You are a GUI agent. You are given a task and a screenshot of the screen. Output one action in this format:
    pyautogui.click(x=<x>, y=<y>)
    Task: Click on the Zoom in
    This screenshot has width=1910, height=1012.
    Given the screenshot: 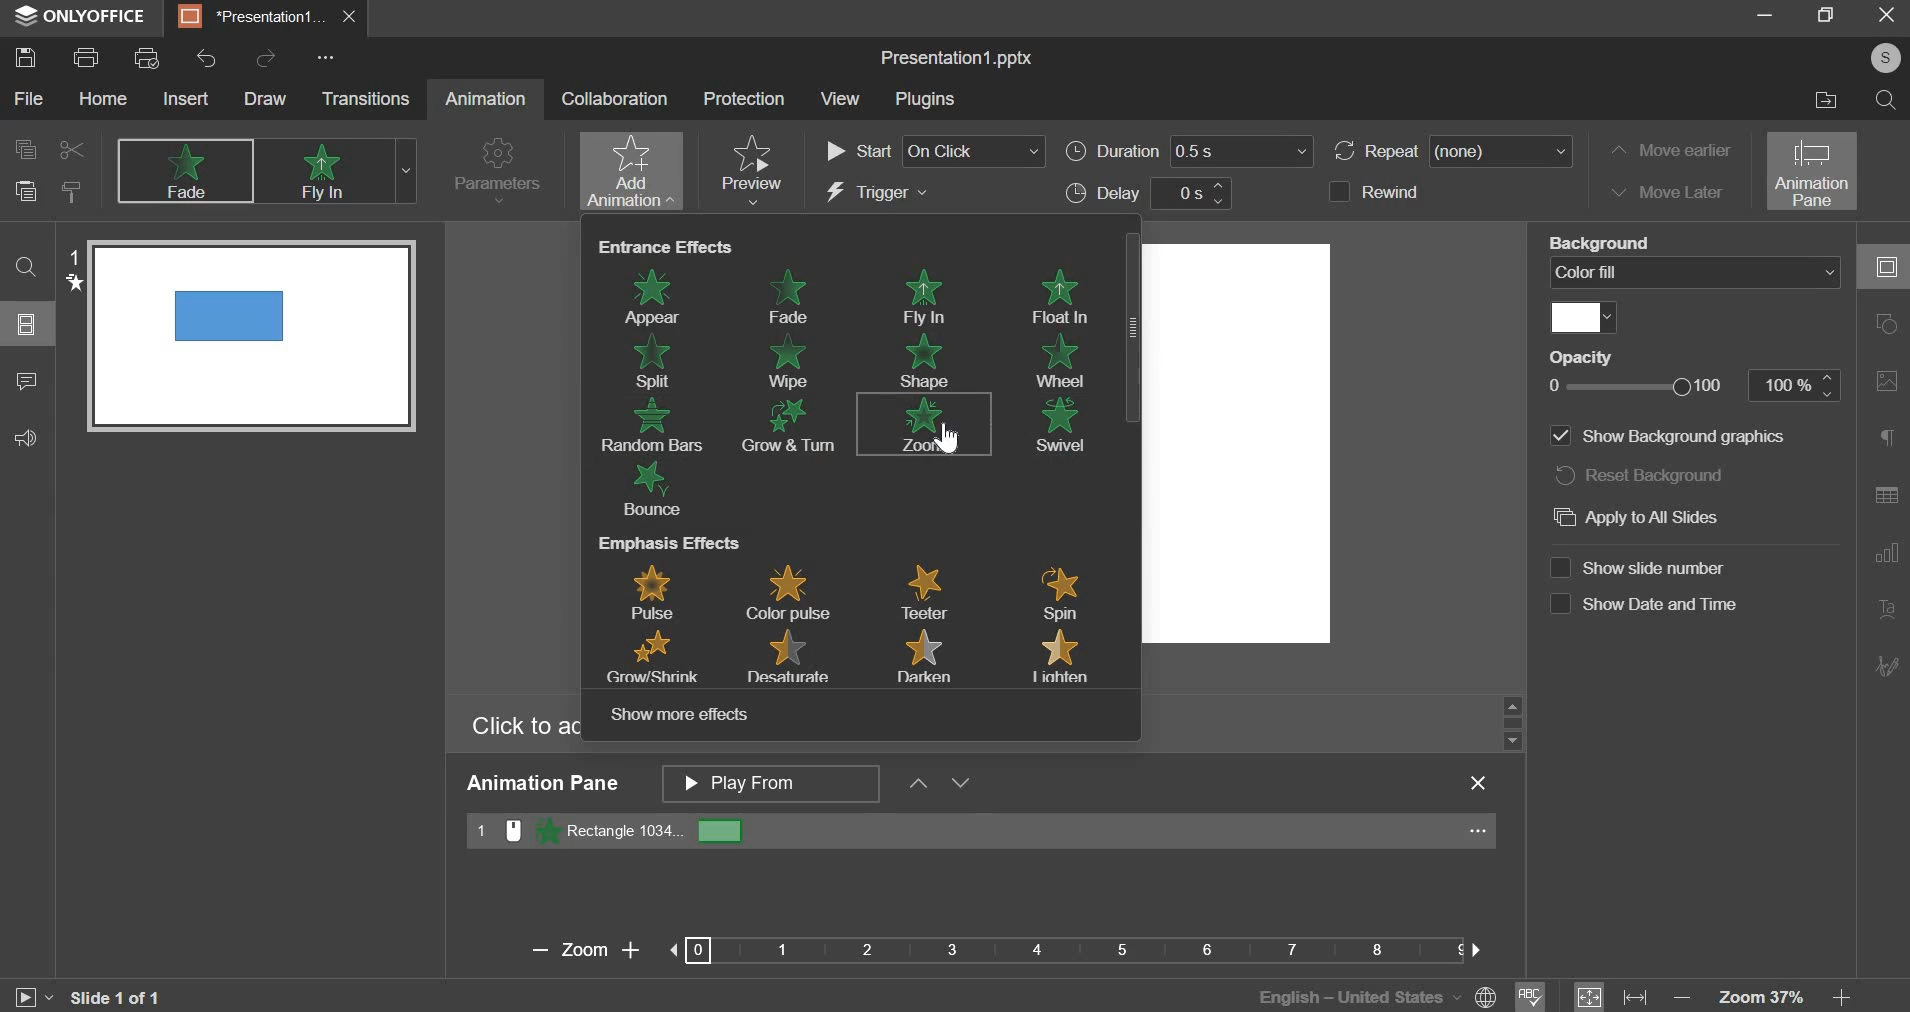 What is the action you would take?
    pyautogui.click(x=629, y=950)
    